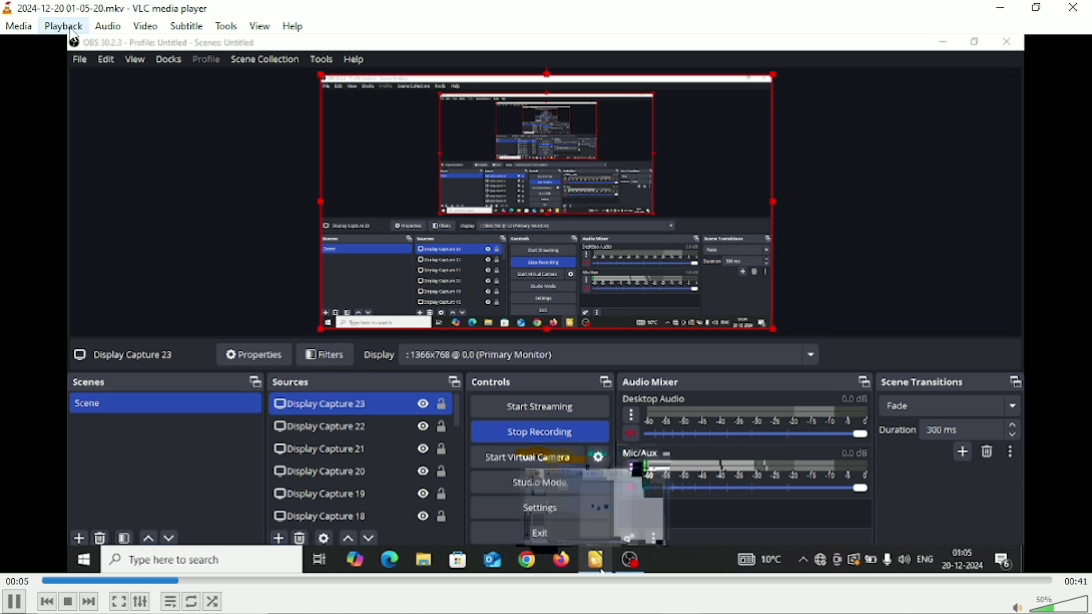 This screenshot has height=614, width=1092. I want to click on Video, so click(546, 304).